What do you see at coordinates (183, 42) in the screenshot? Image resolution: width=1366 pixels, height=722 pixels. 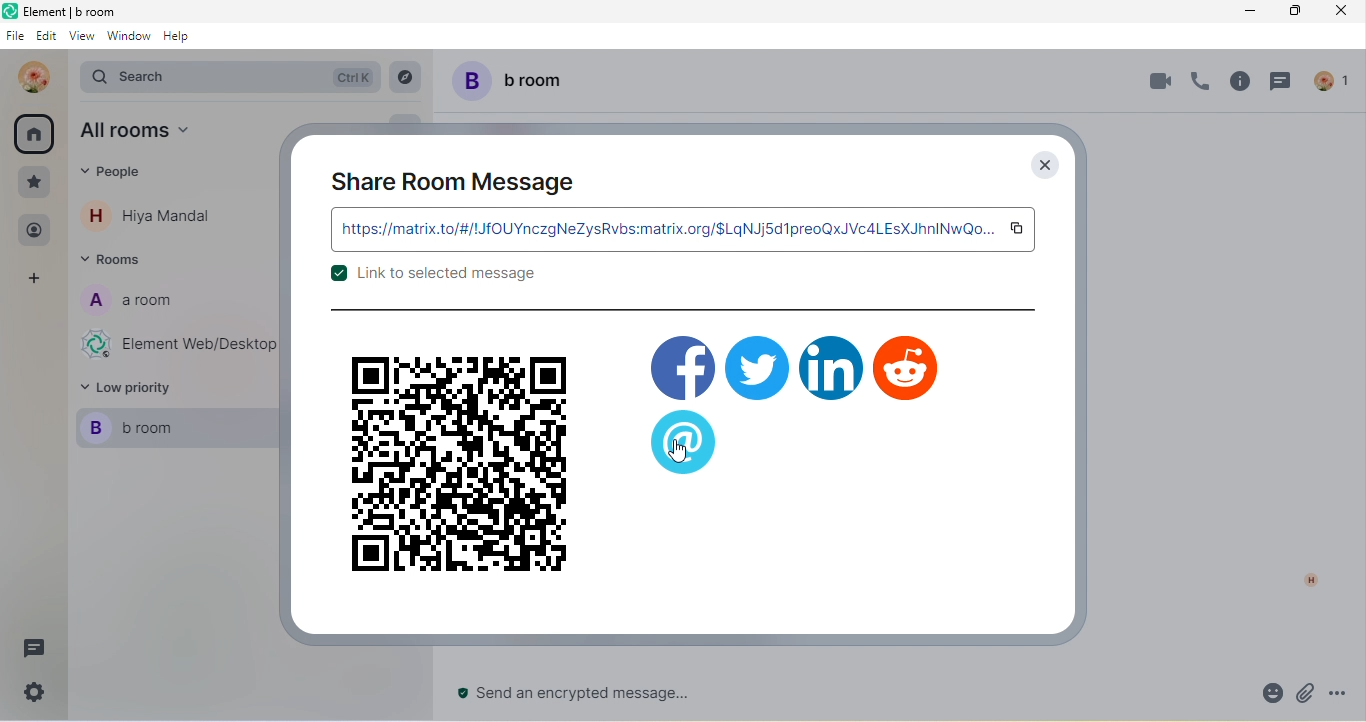 I see `help` at bounding box center [183, 42].